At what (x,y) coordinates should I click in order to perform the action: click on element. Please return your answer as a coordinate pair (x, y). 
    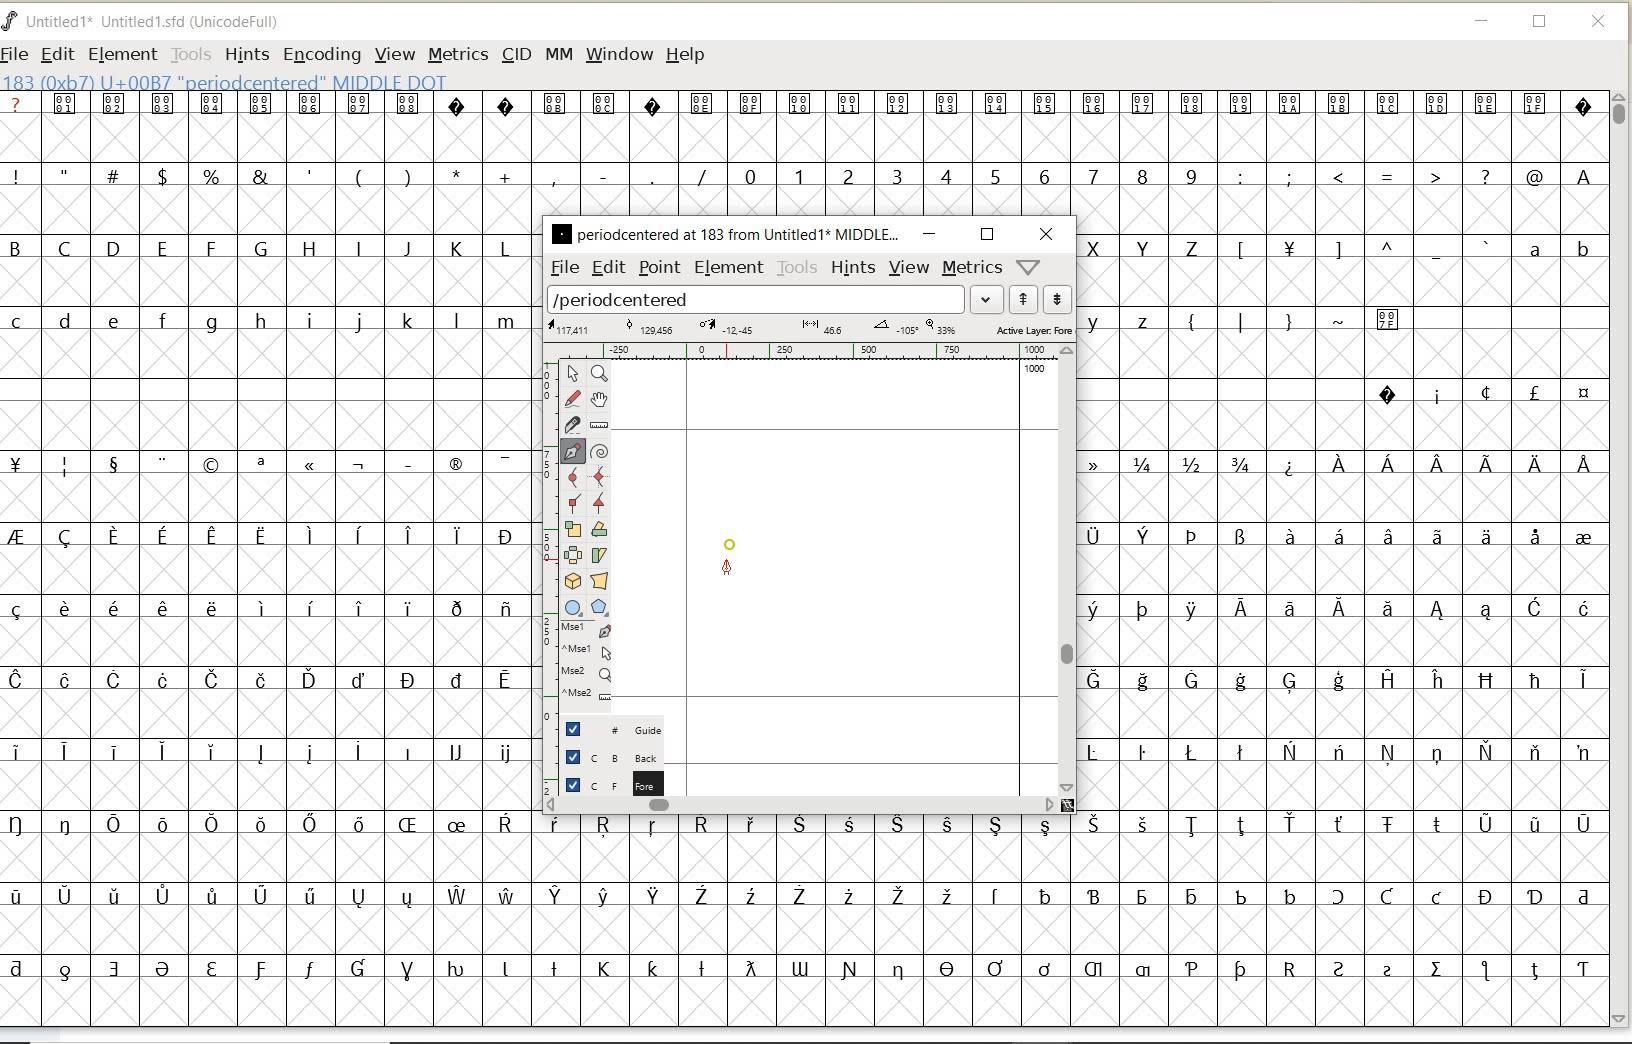
    Looking at the image, I should click on (726, 267).